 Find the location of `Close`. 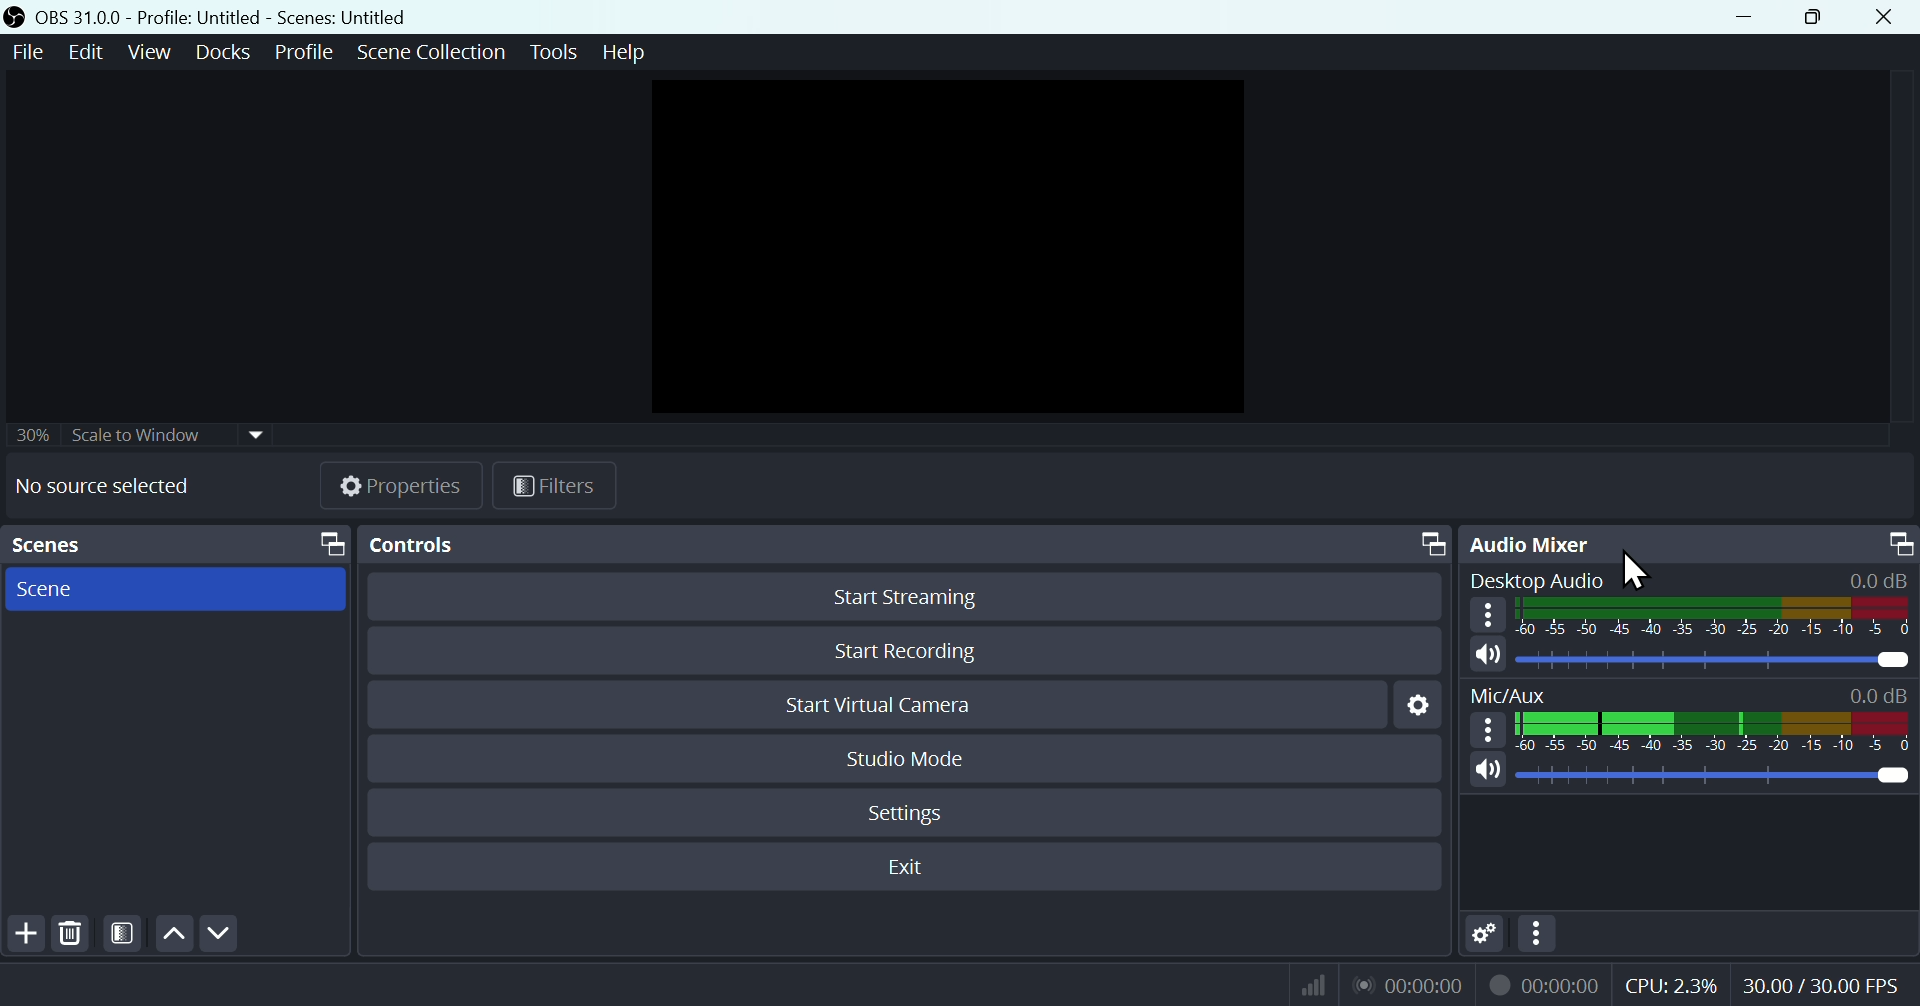

Close is located at coordinates (1884, 17).